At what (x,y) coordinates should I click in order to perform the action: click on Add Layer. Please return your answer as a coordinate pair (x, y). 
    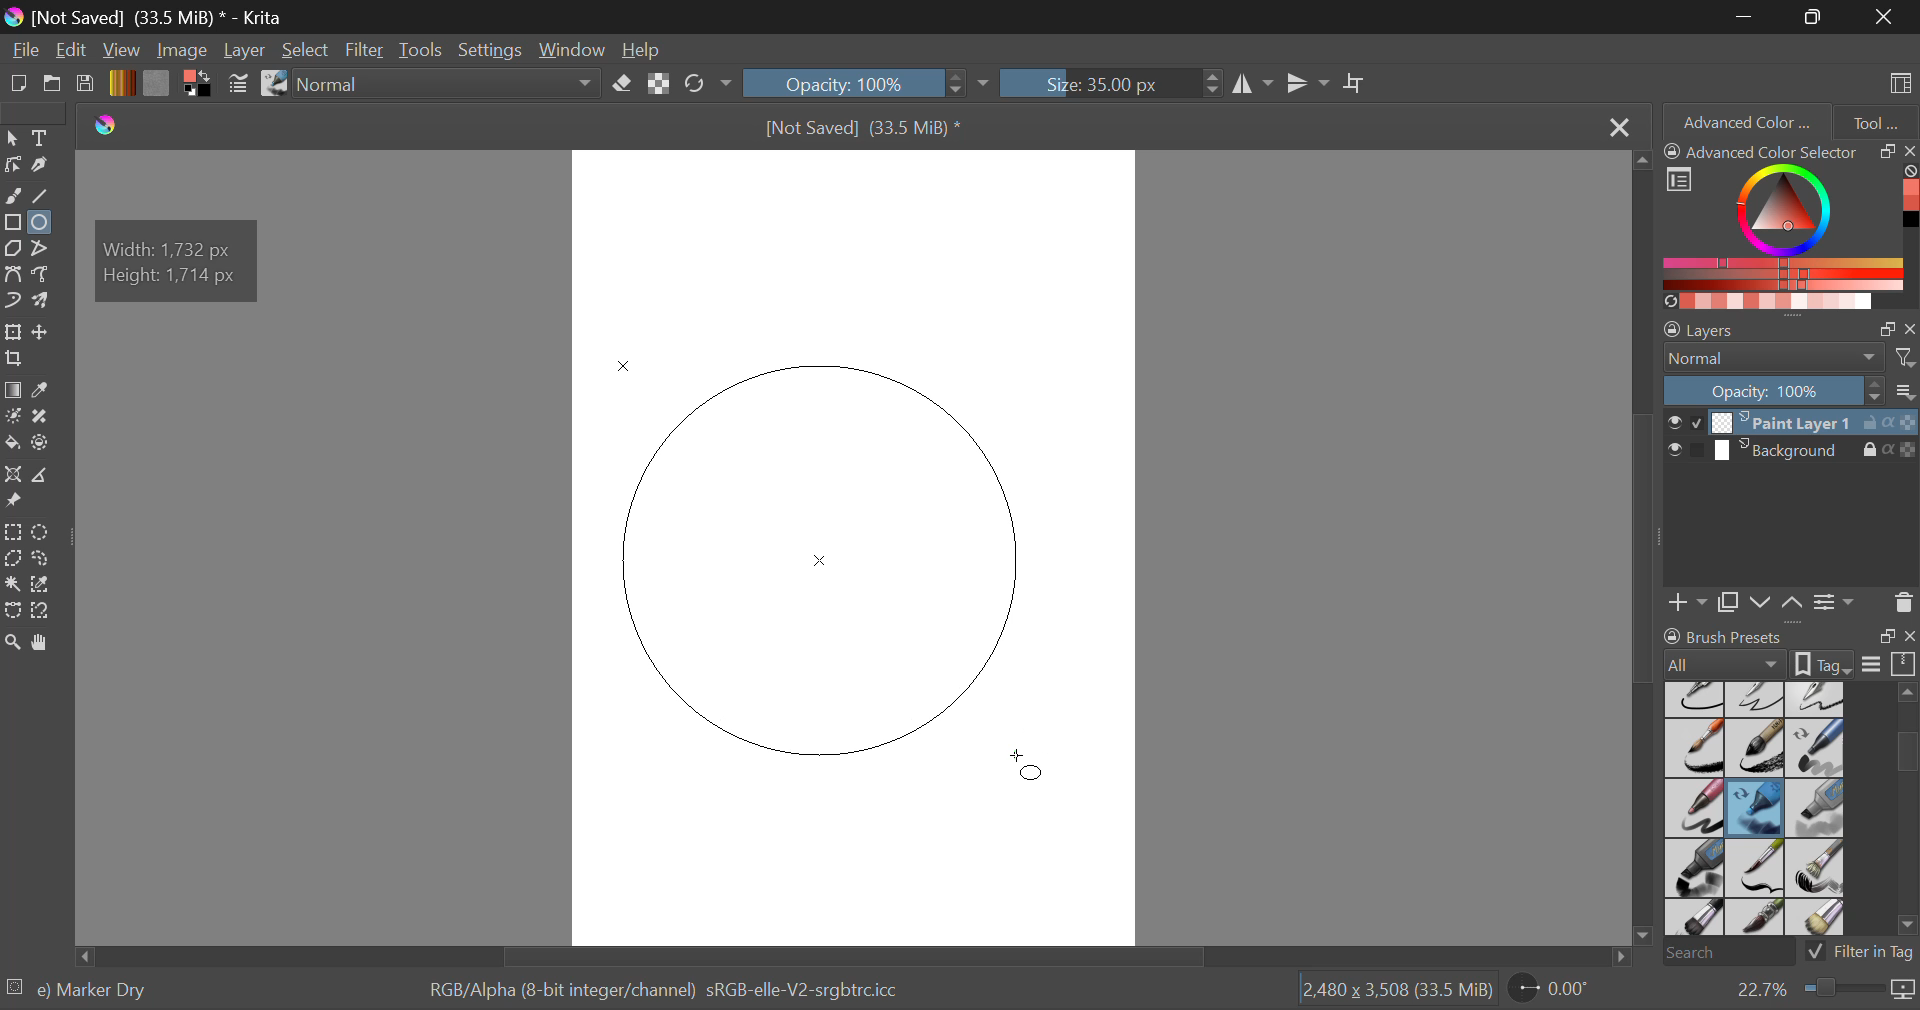
    Looking at the image, I should click on (1688, 600).